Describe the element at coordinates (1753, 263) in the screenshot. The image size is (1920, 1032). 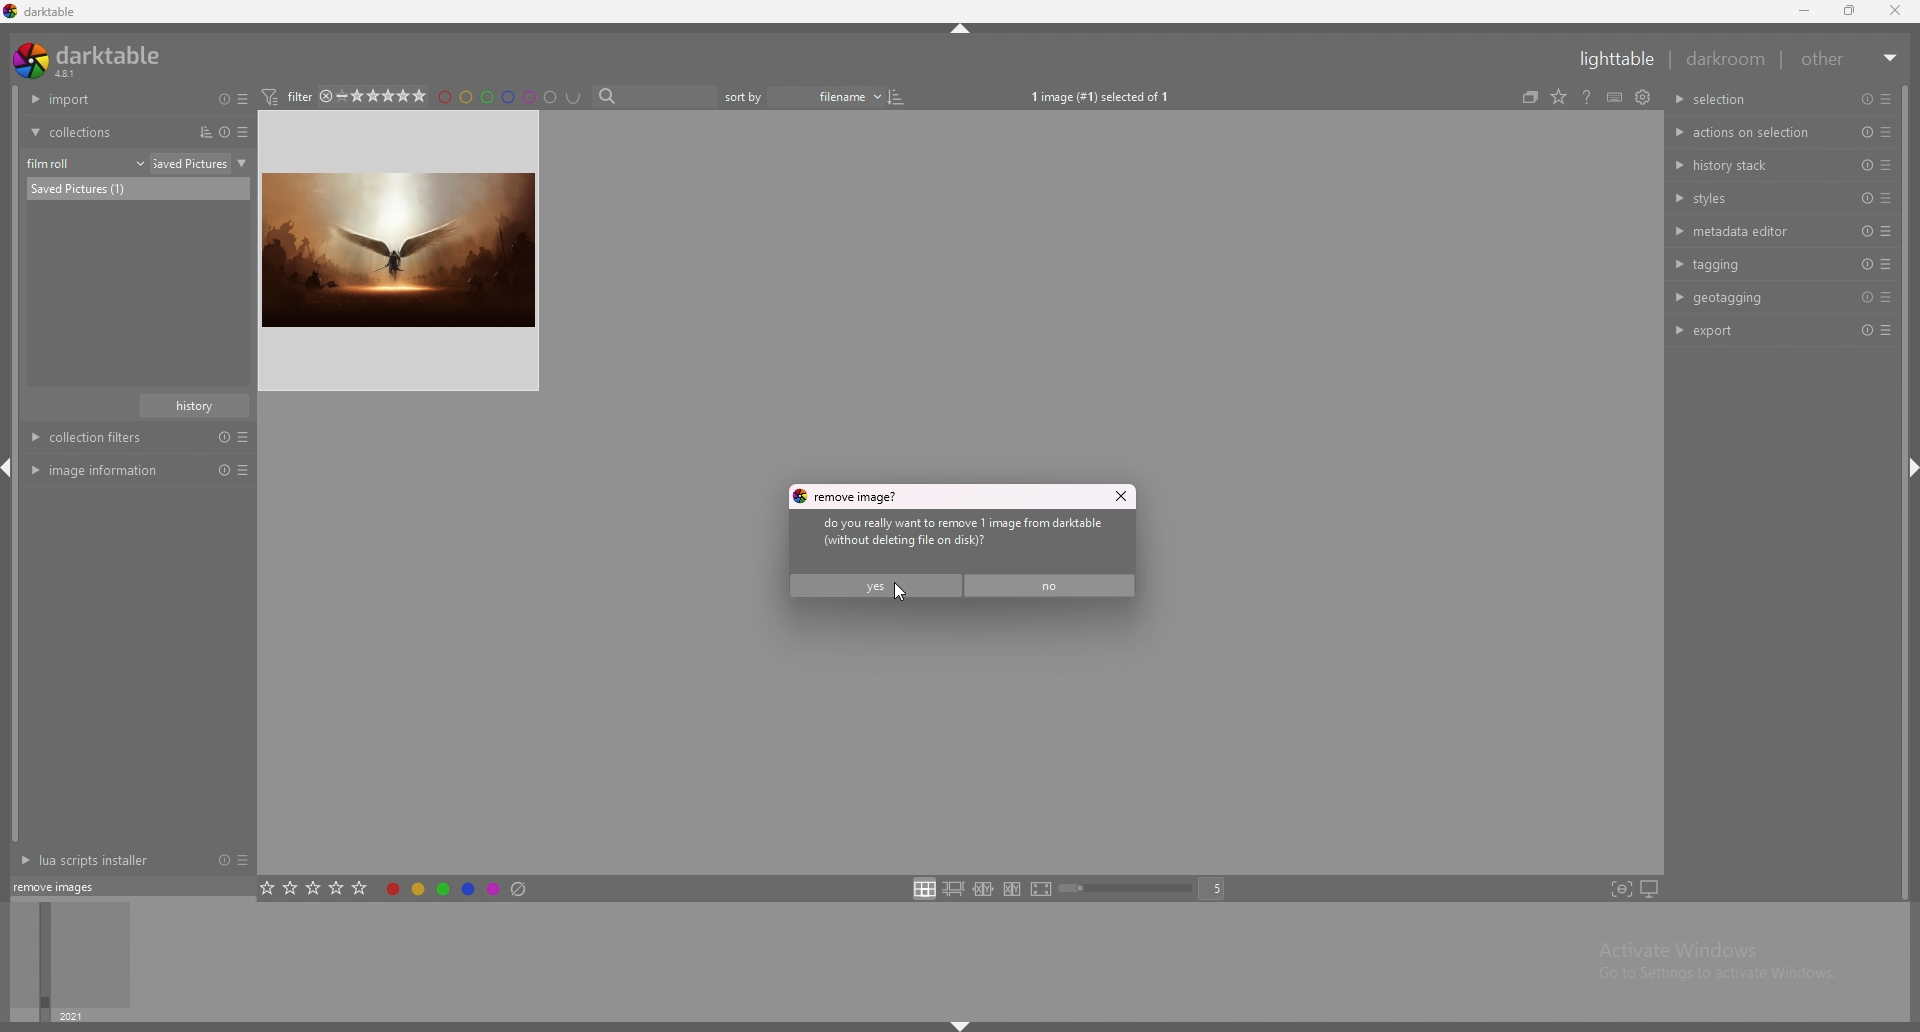
I see `tagging` at that location.